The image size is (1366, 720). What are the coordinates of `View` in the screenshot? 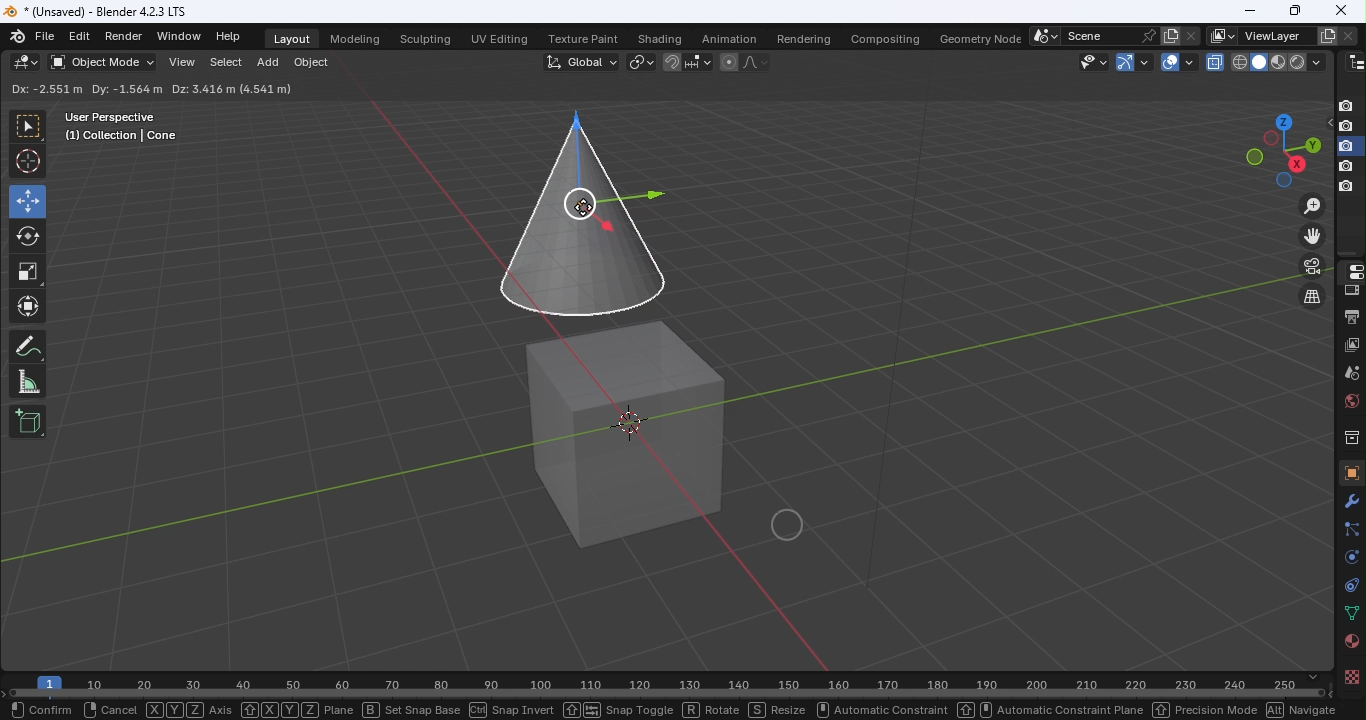 It's located at (180, 64).